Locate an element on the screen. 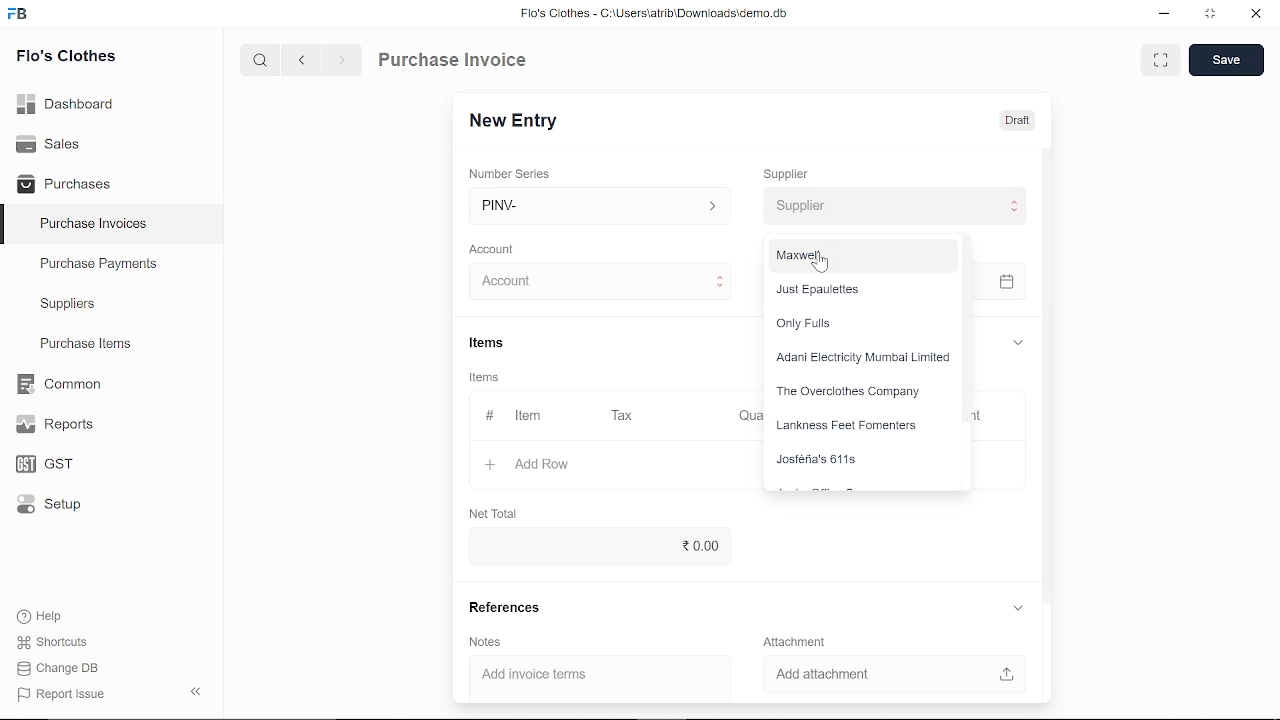  save is located at coordinates (1226, 61).